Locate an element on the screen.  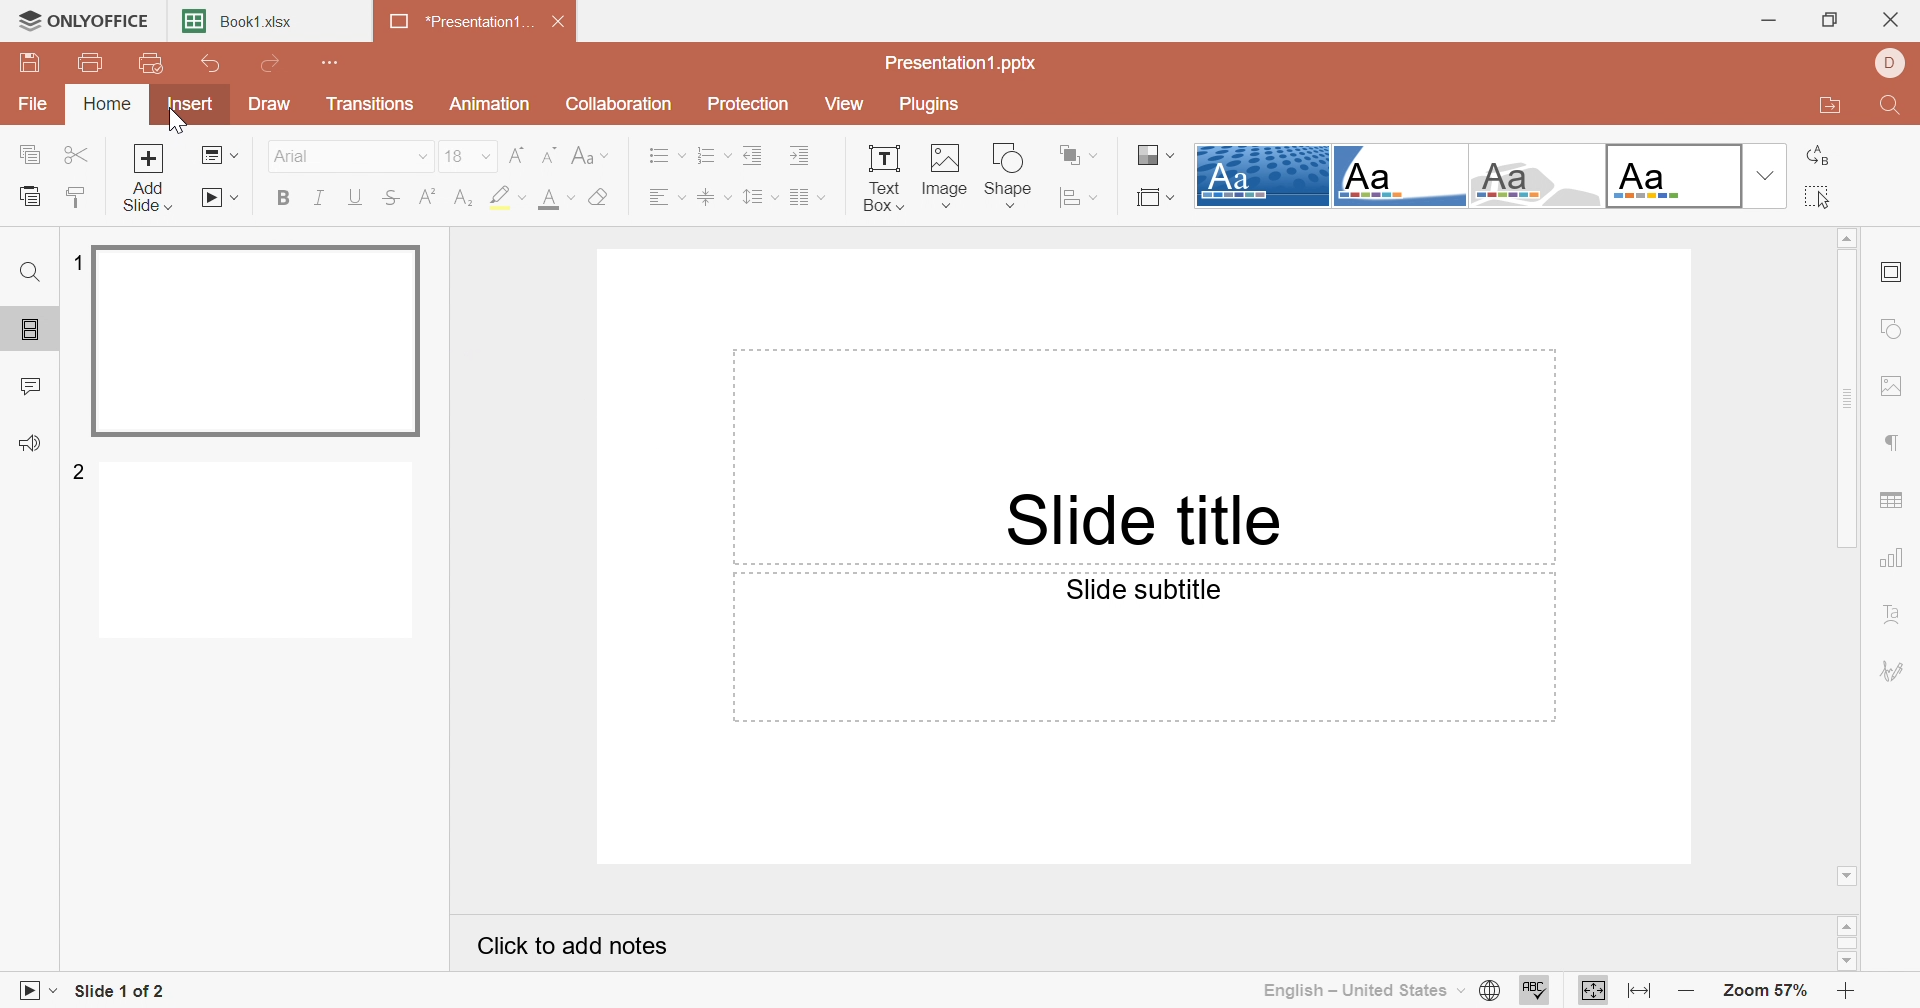
Superscript is located at coordinates (429, 196).